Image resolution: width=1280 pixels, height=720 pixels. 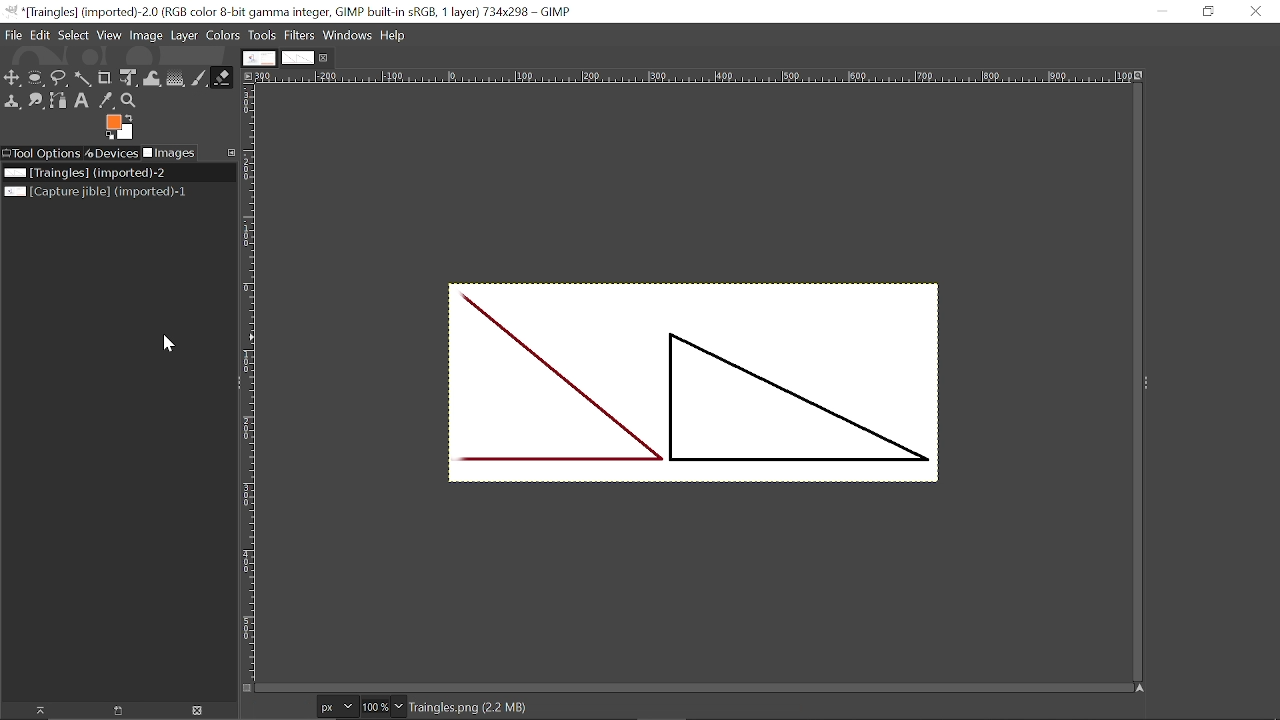 What do you see at coordinates (1210, 11) in the screenshot?
I see `Restore down` at bounding box center [1210, 11].